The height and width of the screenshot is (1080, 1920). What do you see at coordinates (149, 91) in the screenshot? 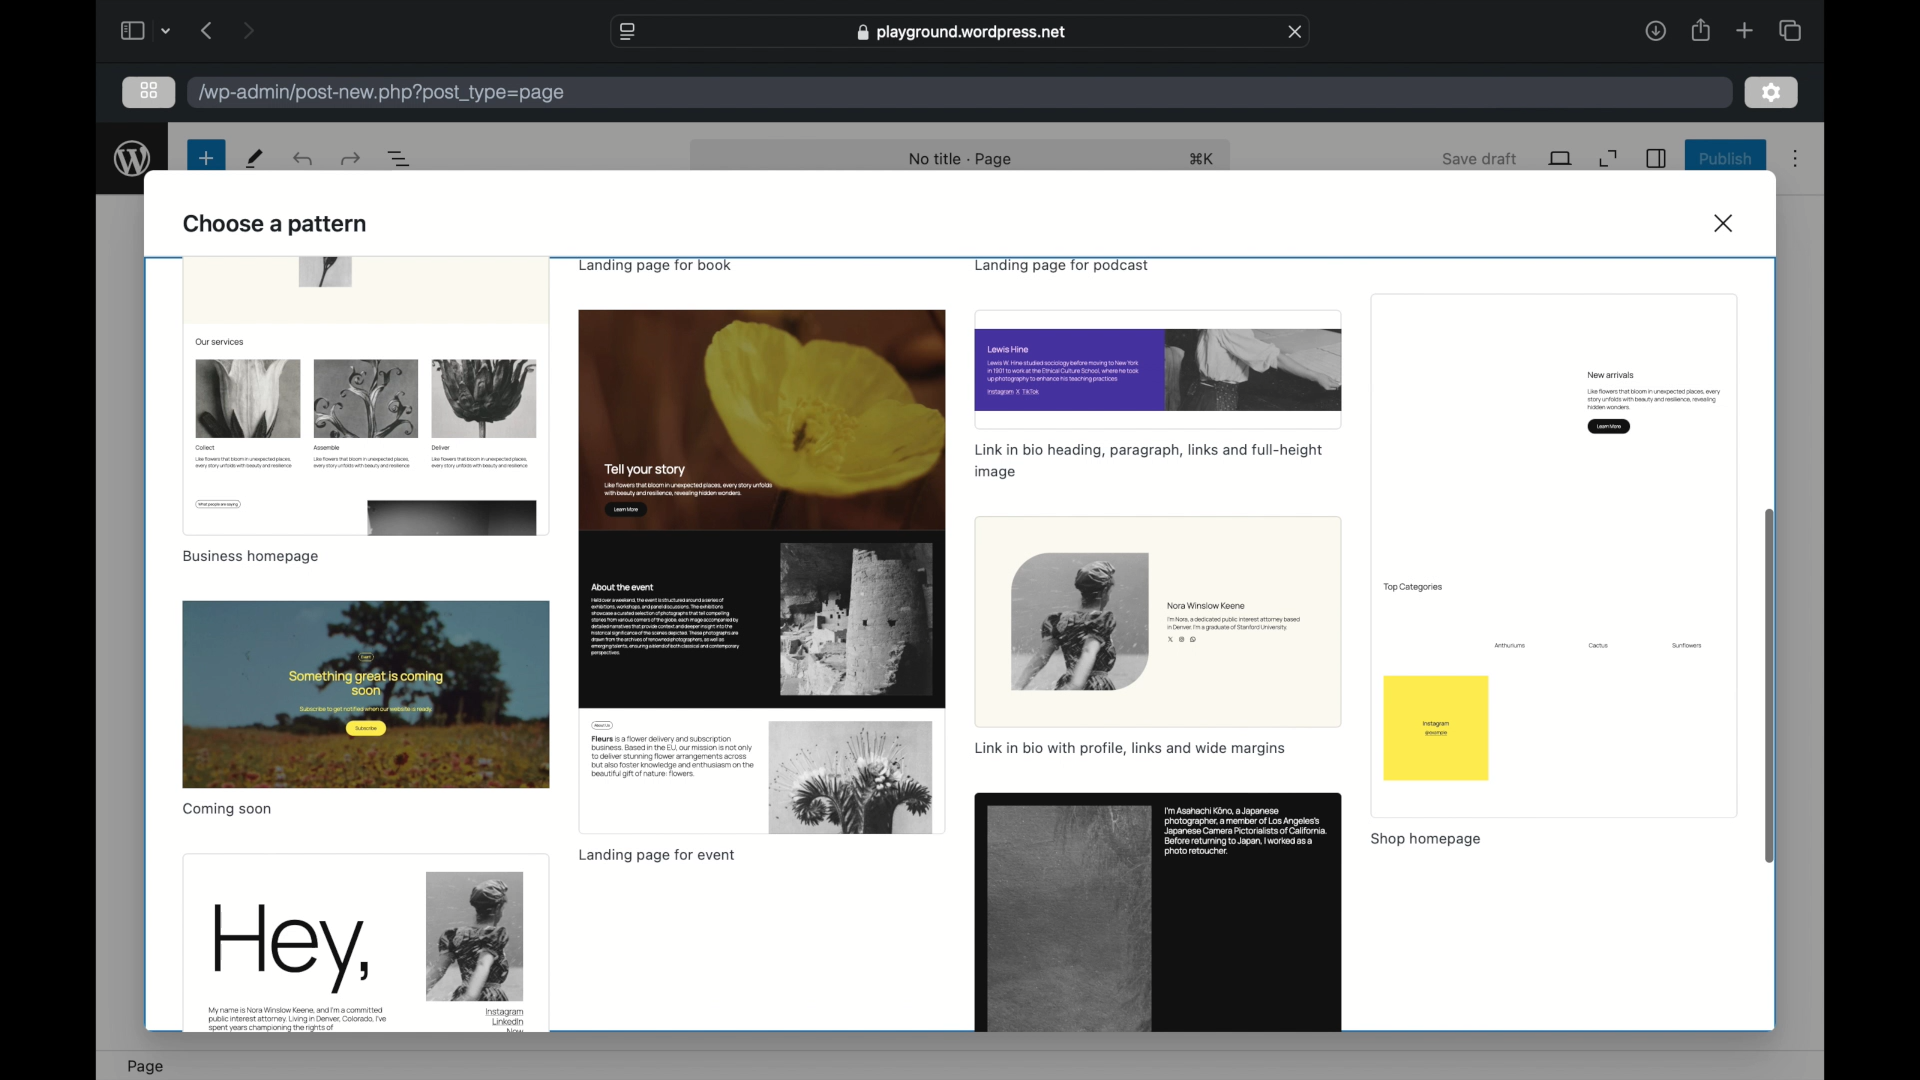
I see `grid view` at bounding box center [149, 91].